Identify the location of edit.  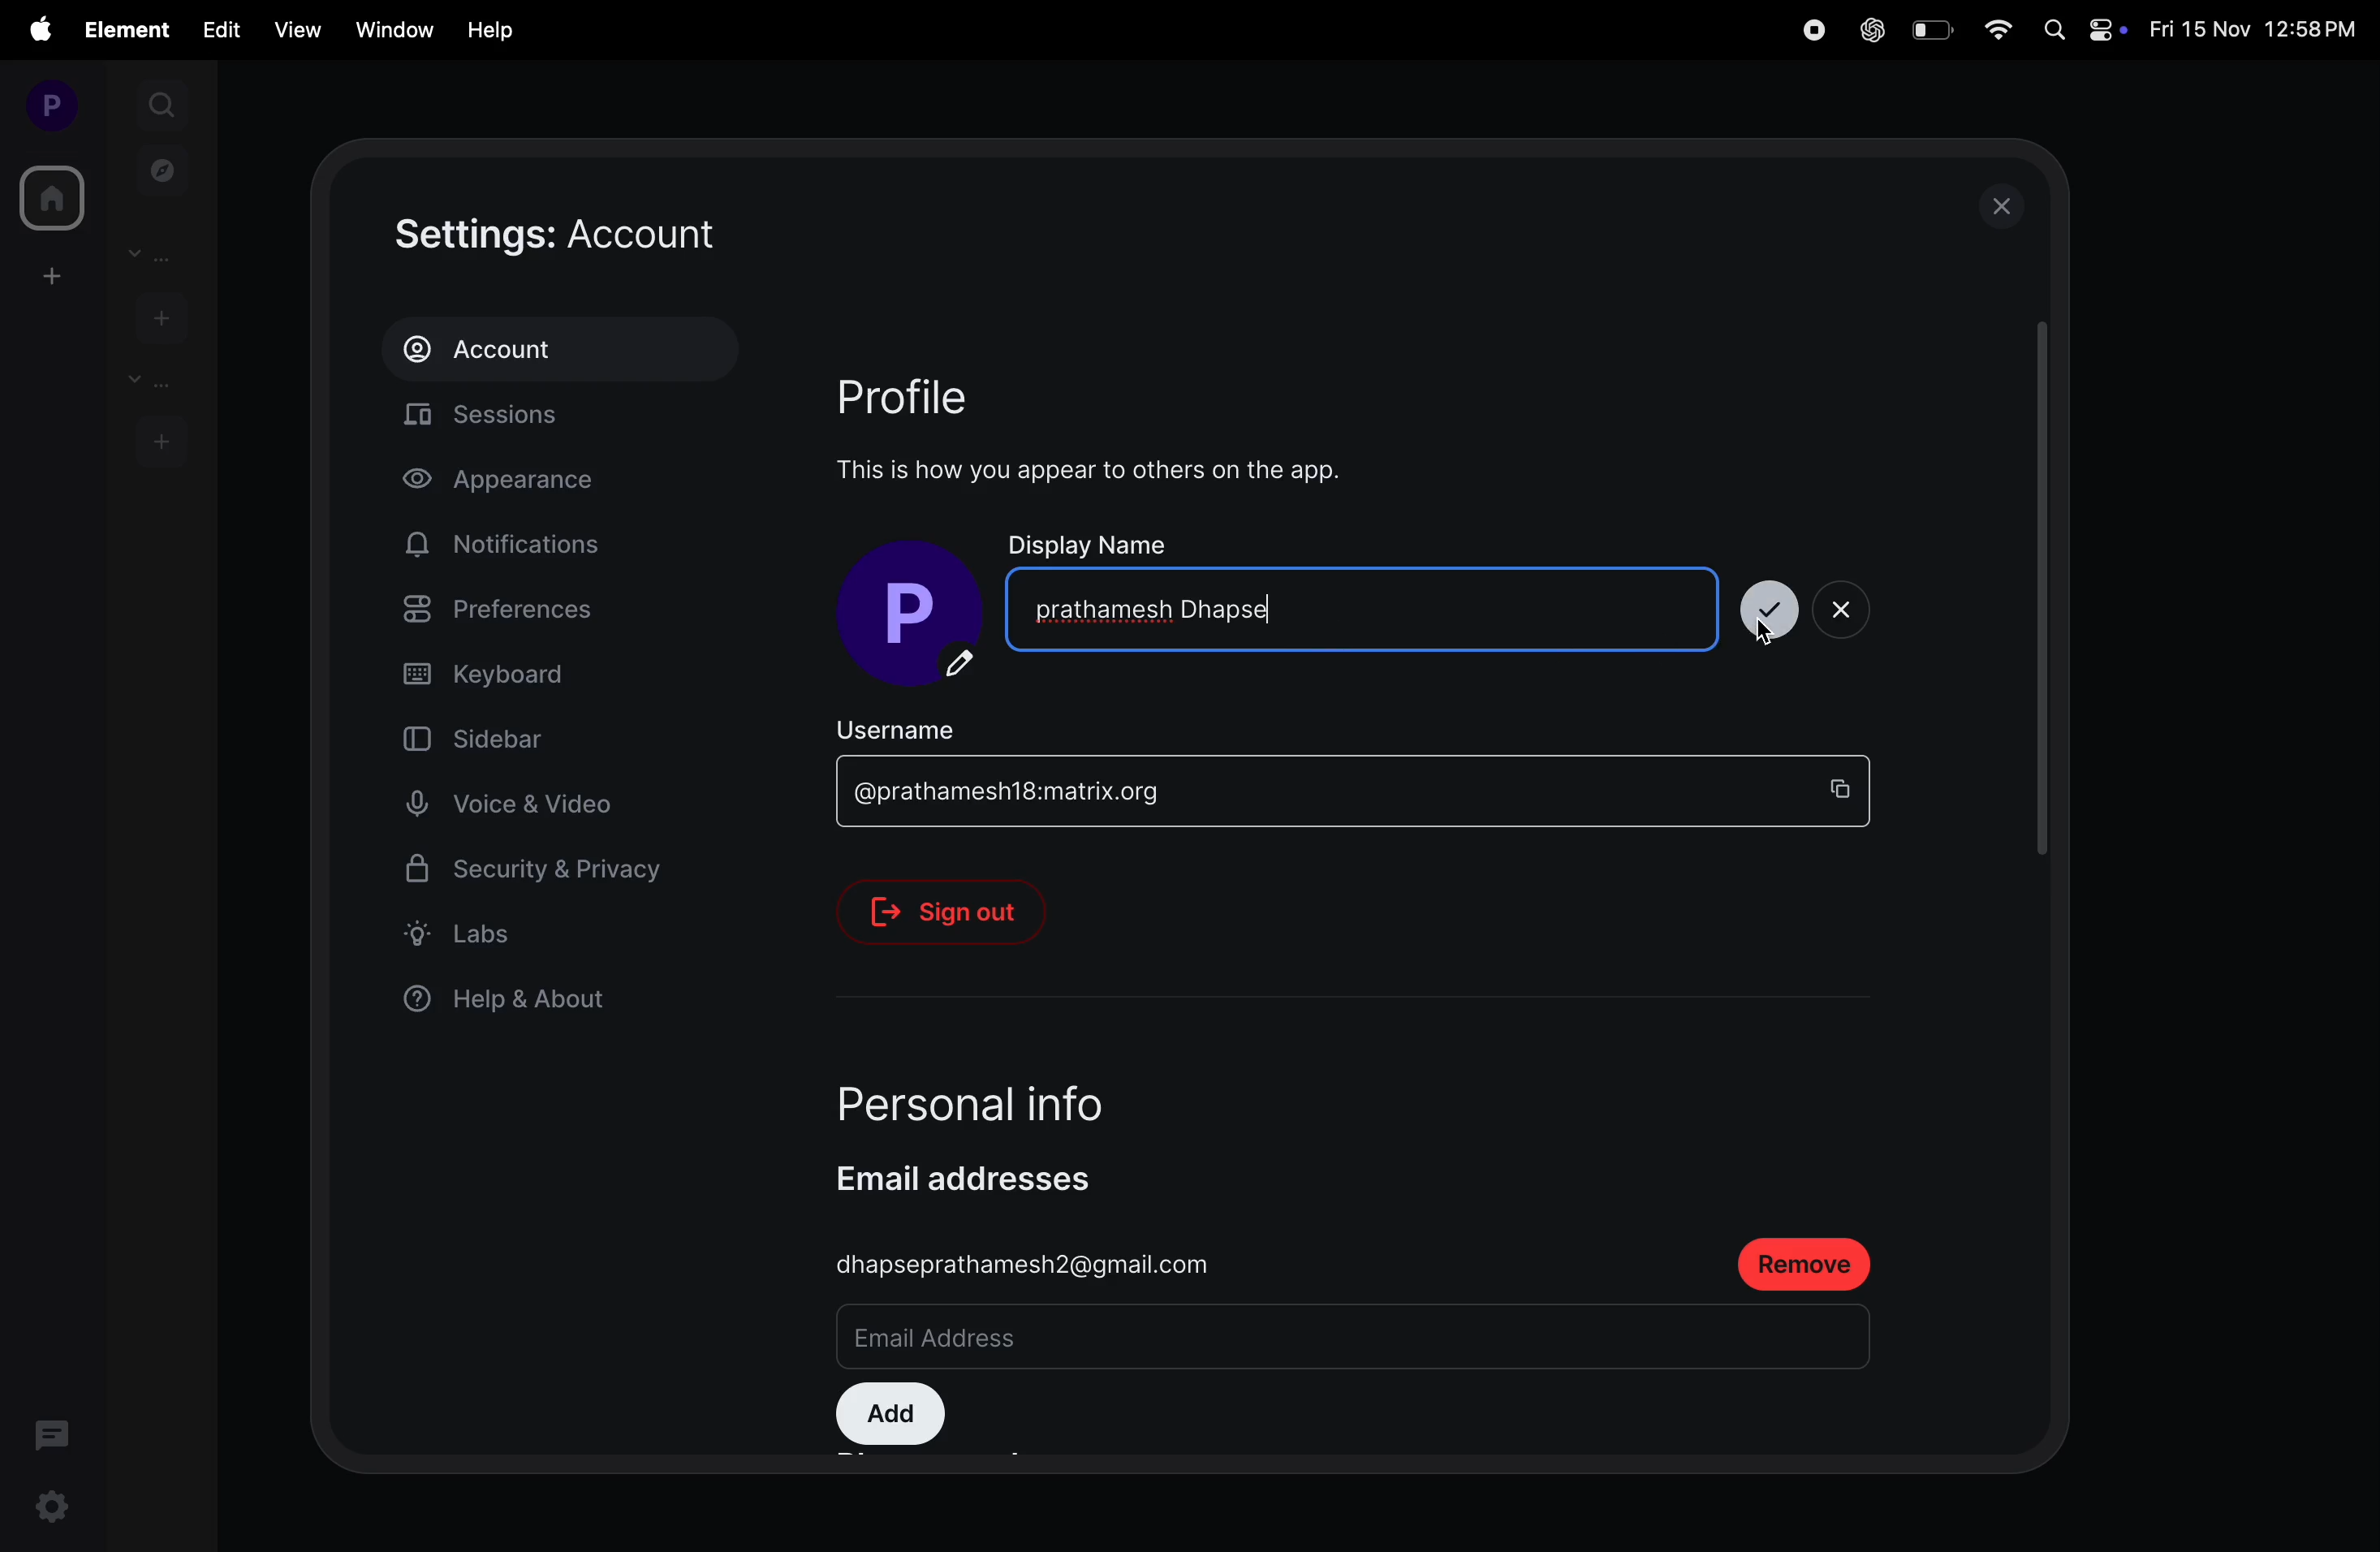
(221, 28).